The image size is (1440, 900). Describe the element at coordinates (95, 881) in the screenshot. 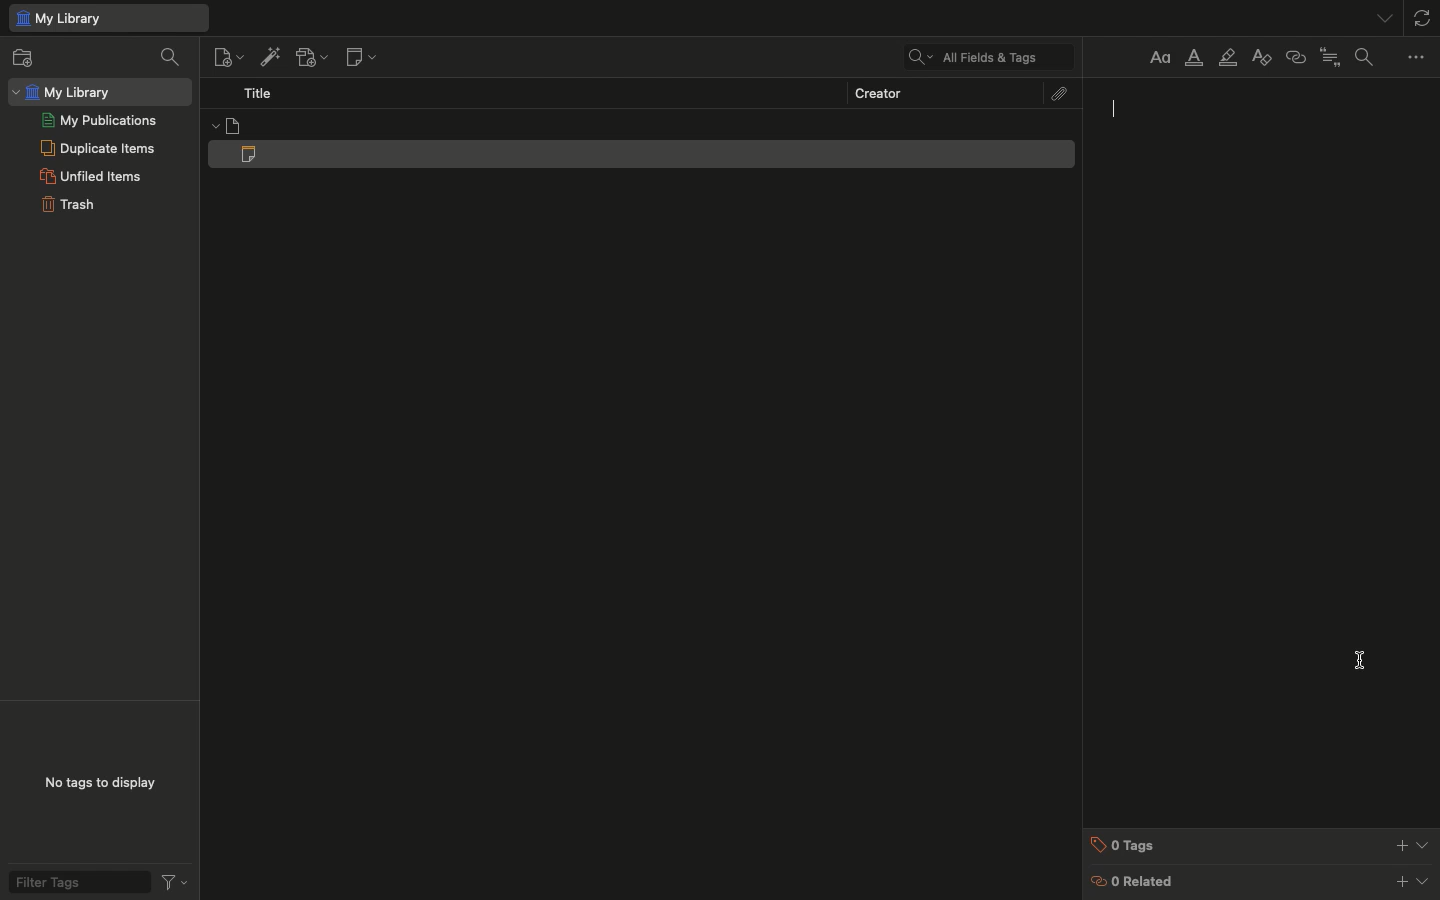

I see `Filter tags` at that location.